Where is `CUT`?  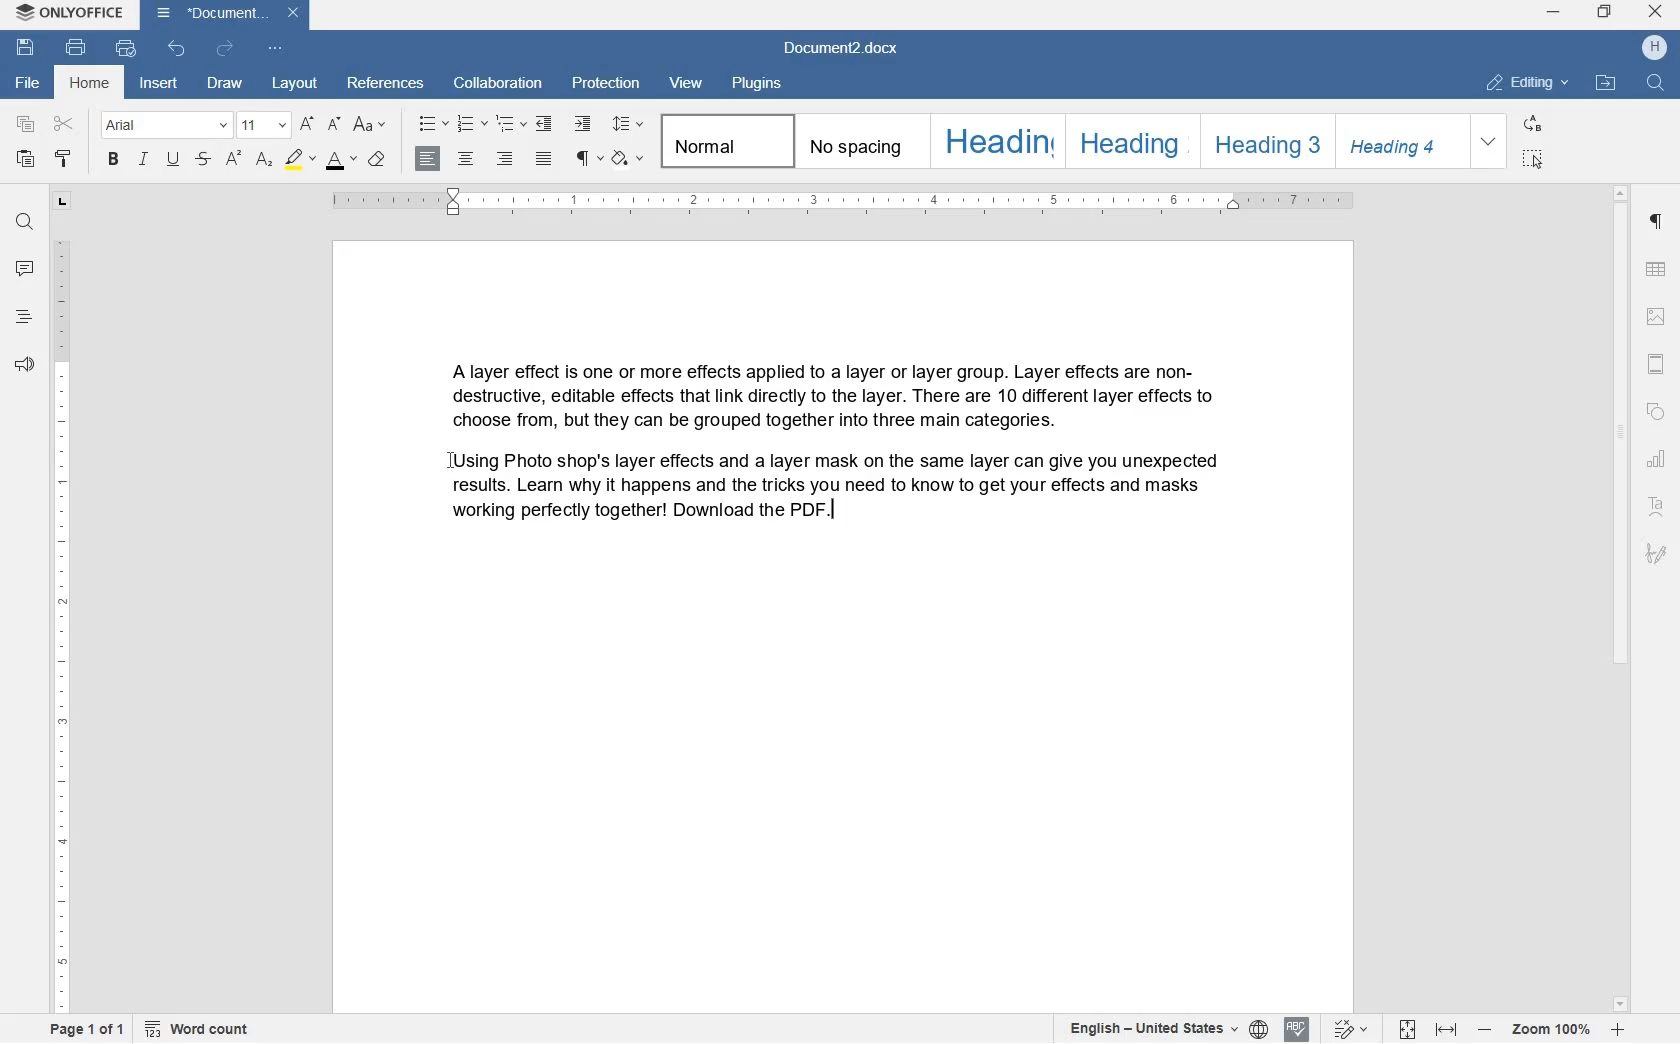
CUT is located at coordinates (65, 124).